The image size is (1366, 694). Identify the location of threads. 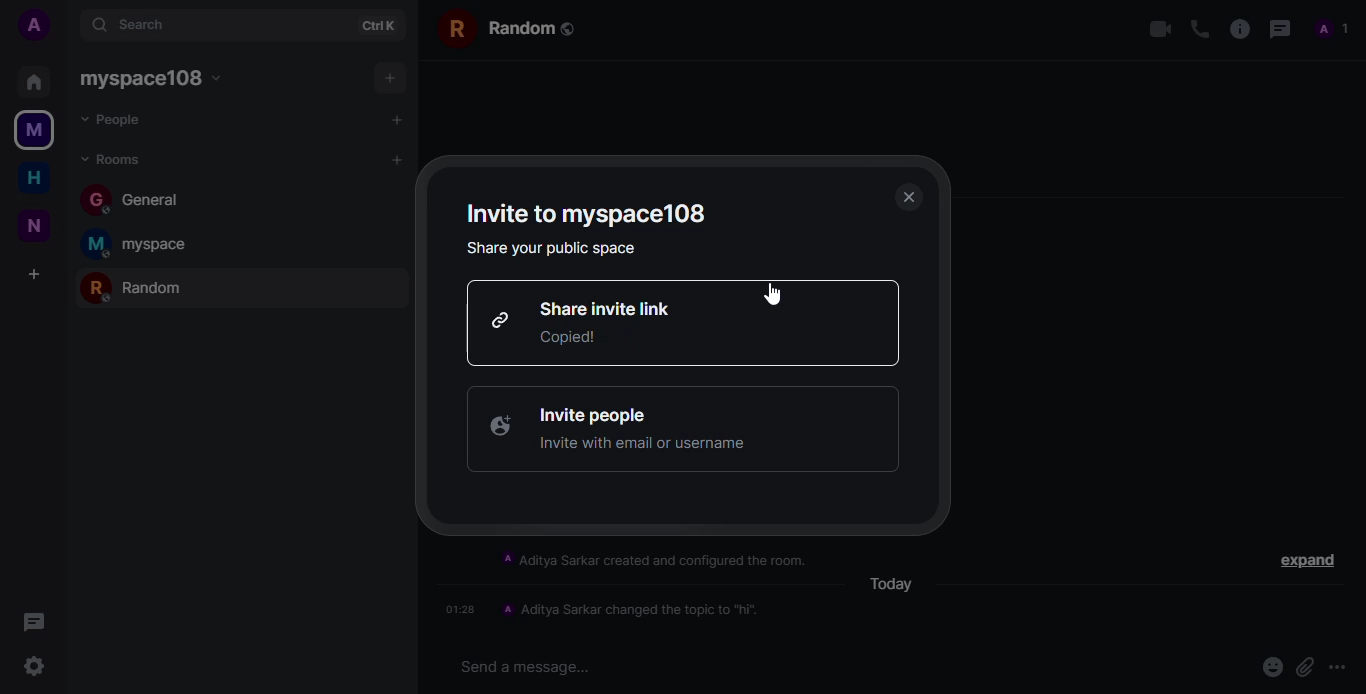
(1280, 30).